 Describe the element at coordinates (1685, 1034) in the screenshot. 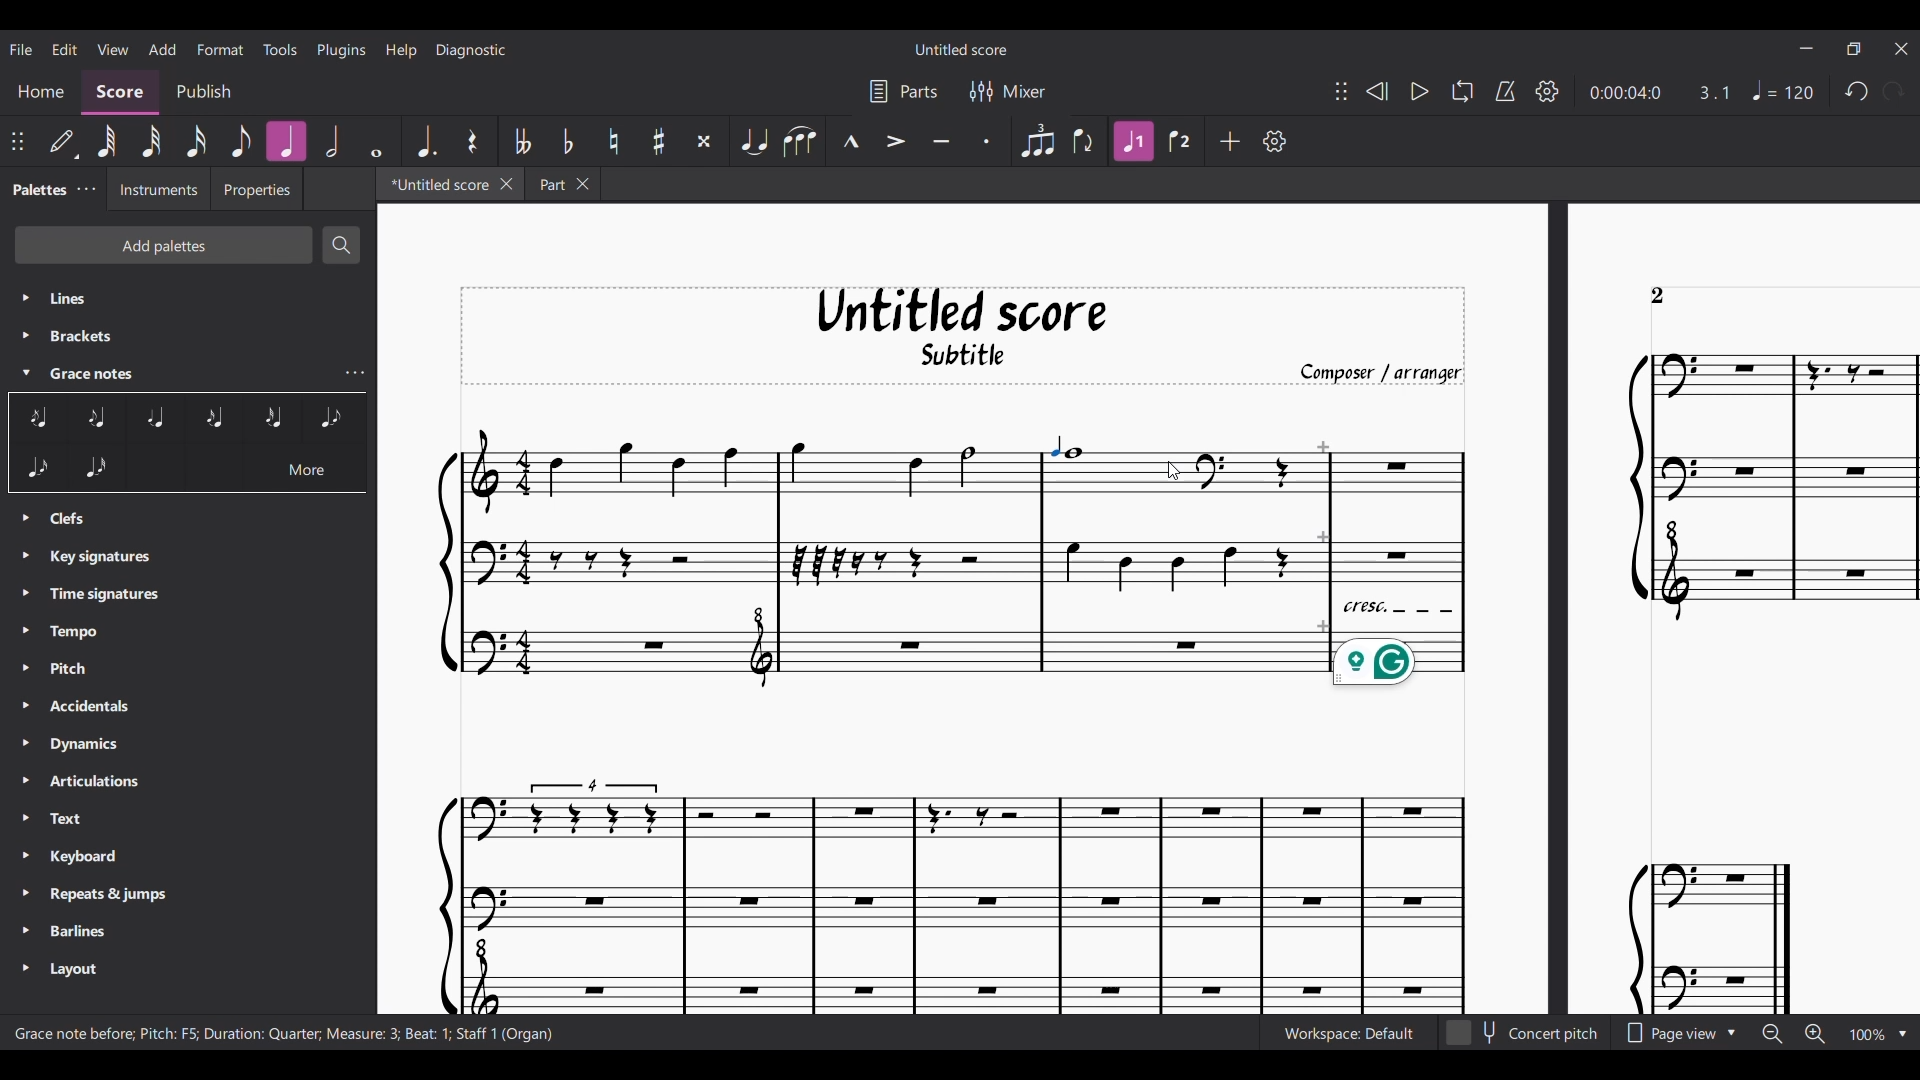

I see `options to change page view` at that location.